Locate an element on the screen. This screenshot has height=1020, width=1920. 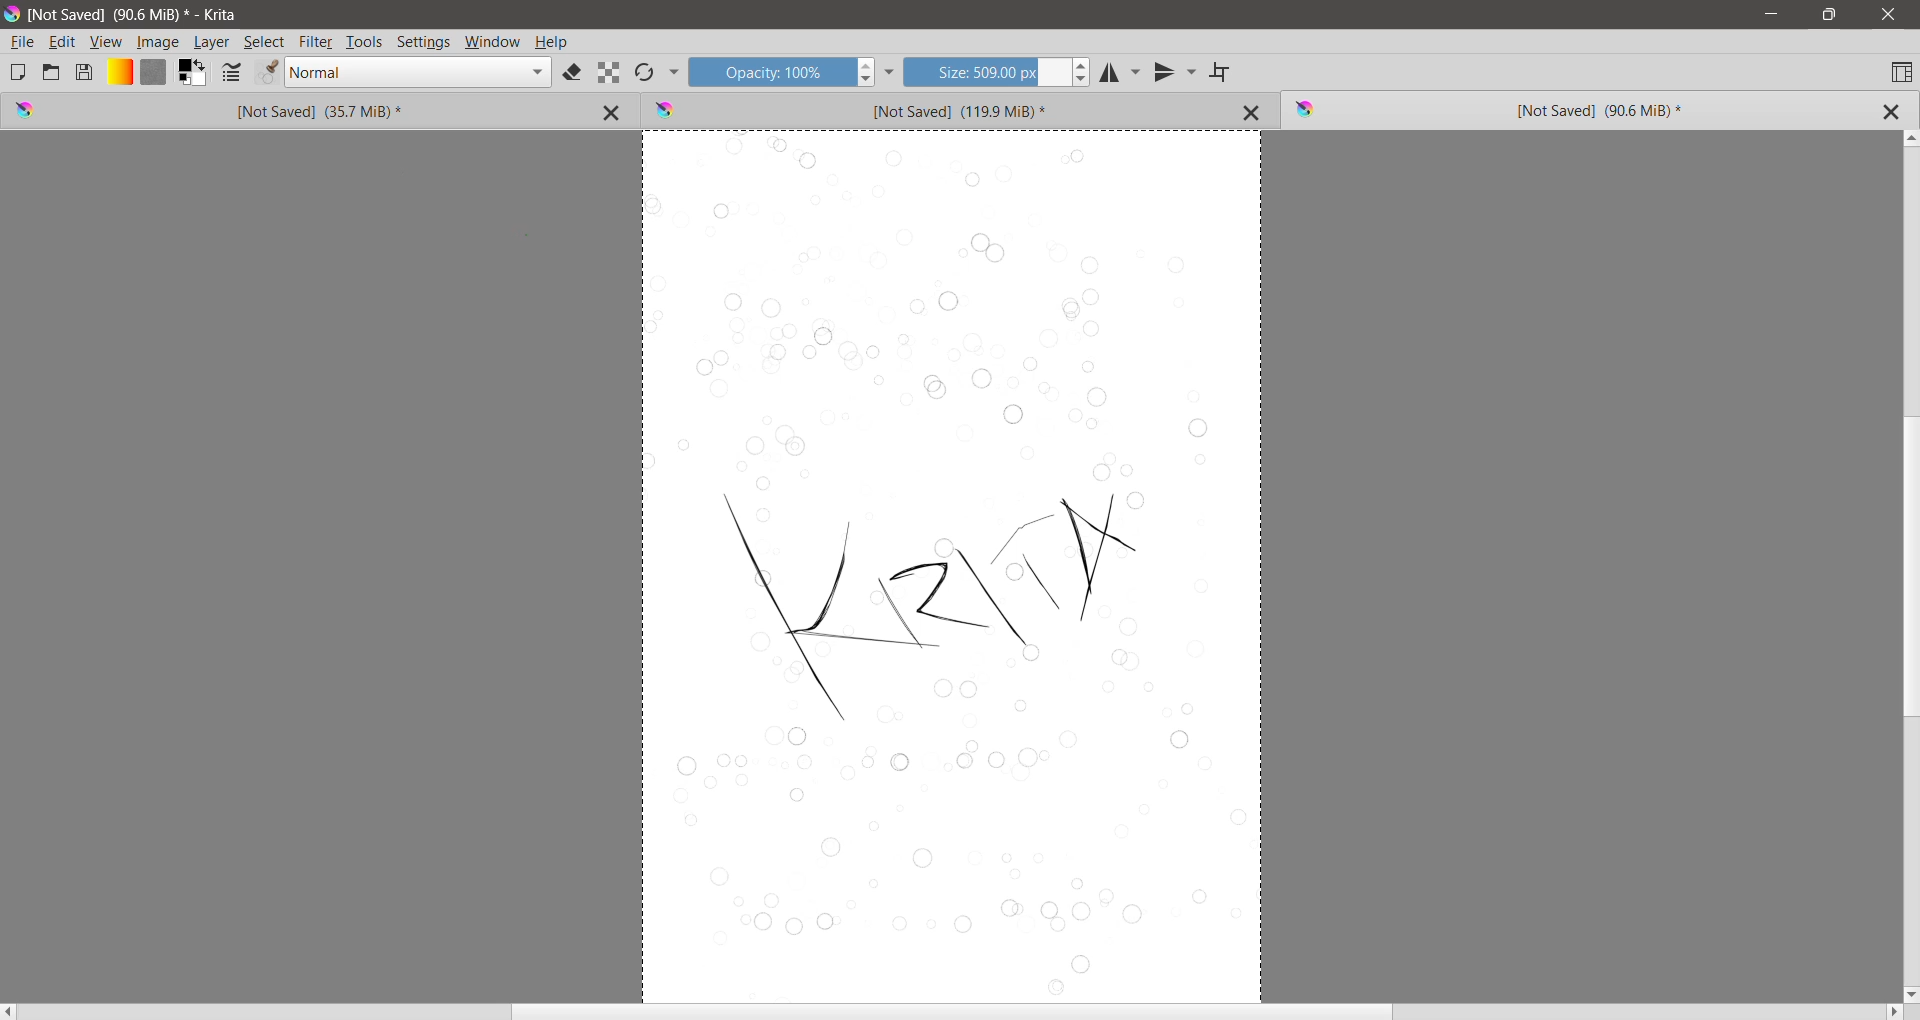
Image is located at coordinates (158, 43).